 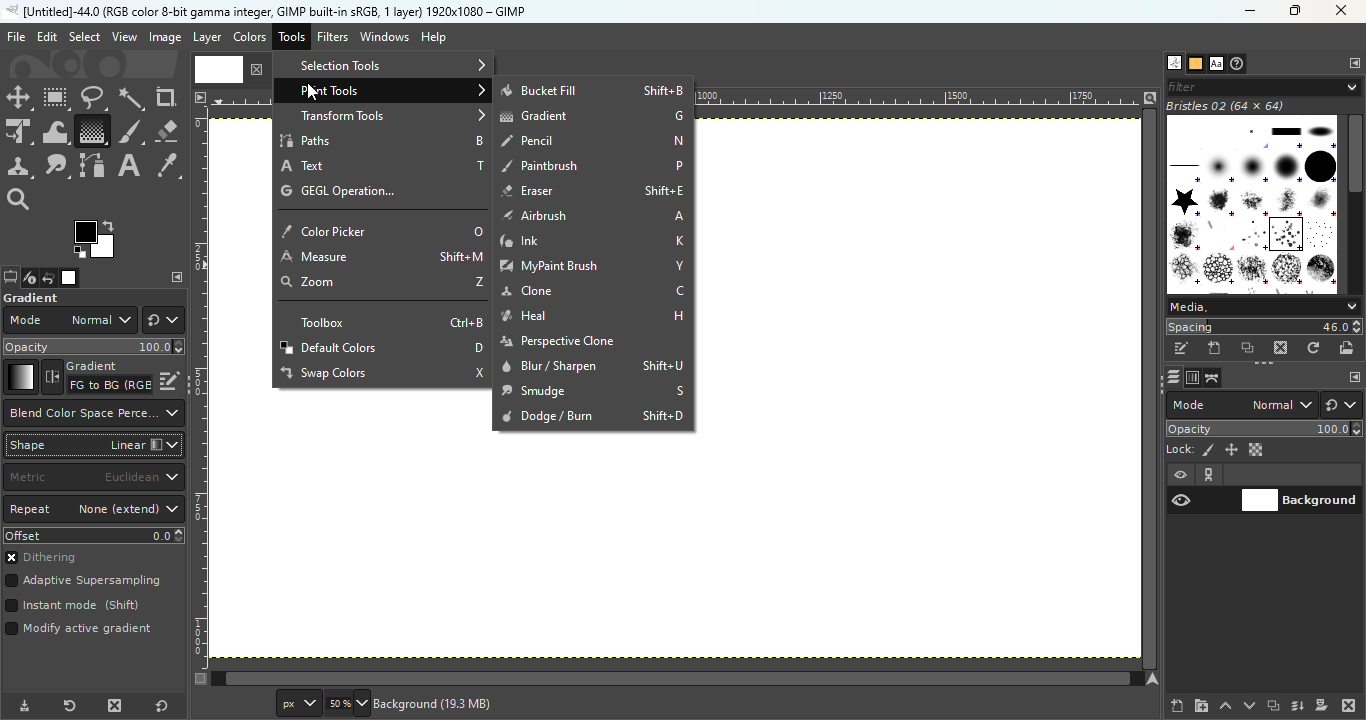 I want to click on Tools, so click(x=294, y=39).